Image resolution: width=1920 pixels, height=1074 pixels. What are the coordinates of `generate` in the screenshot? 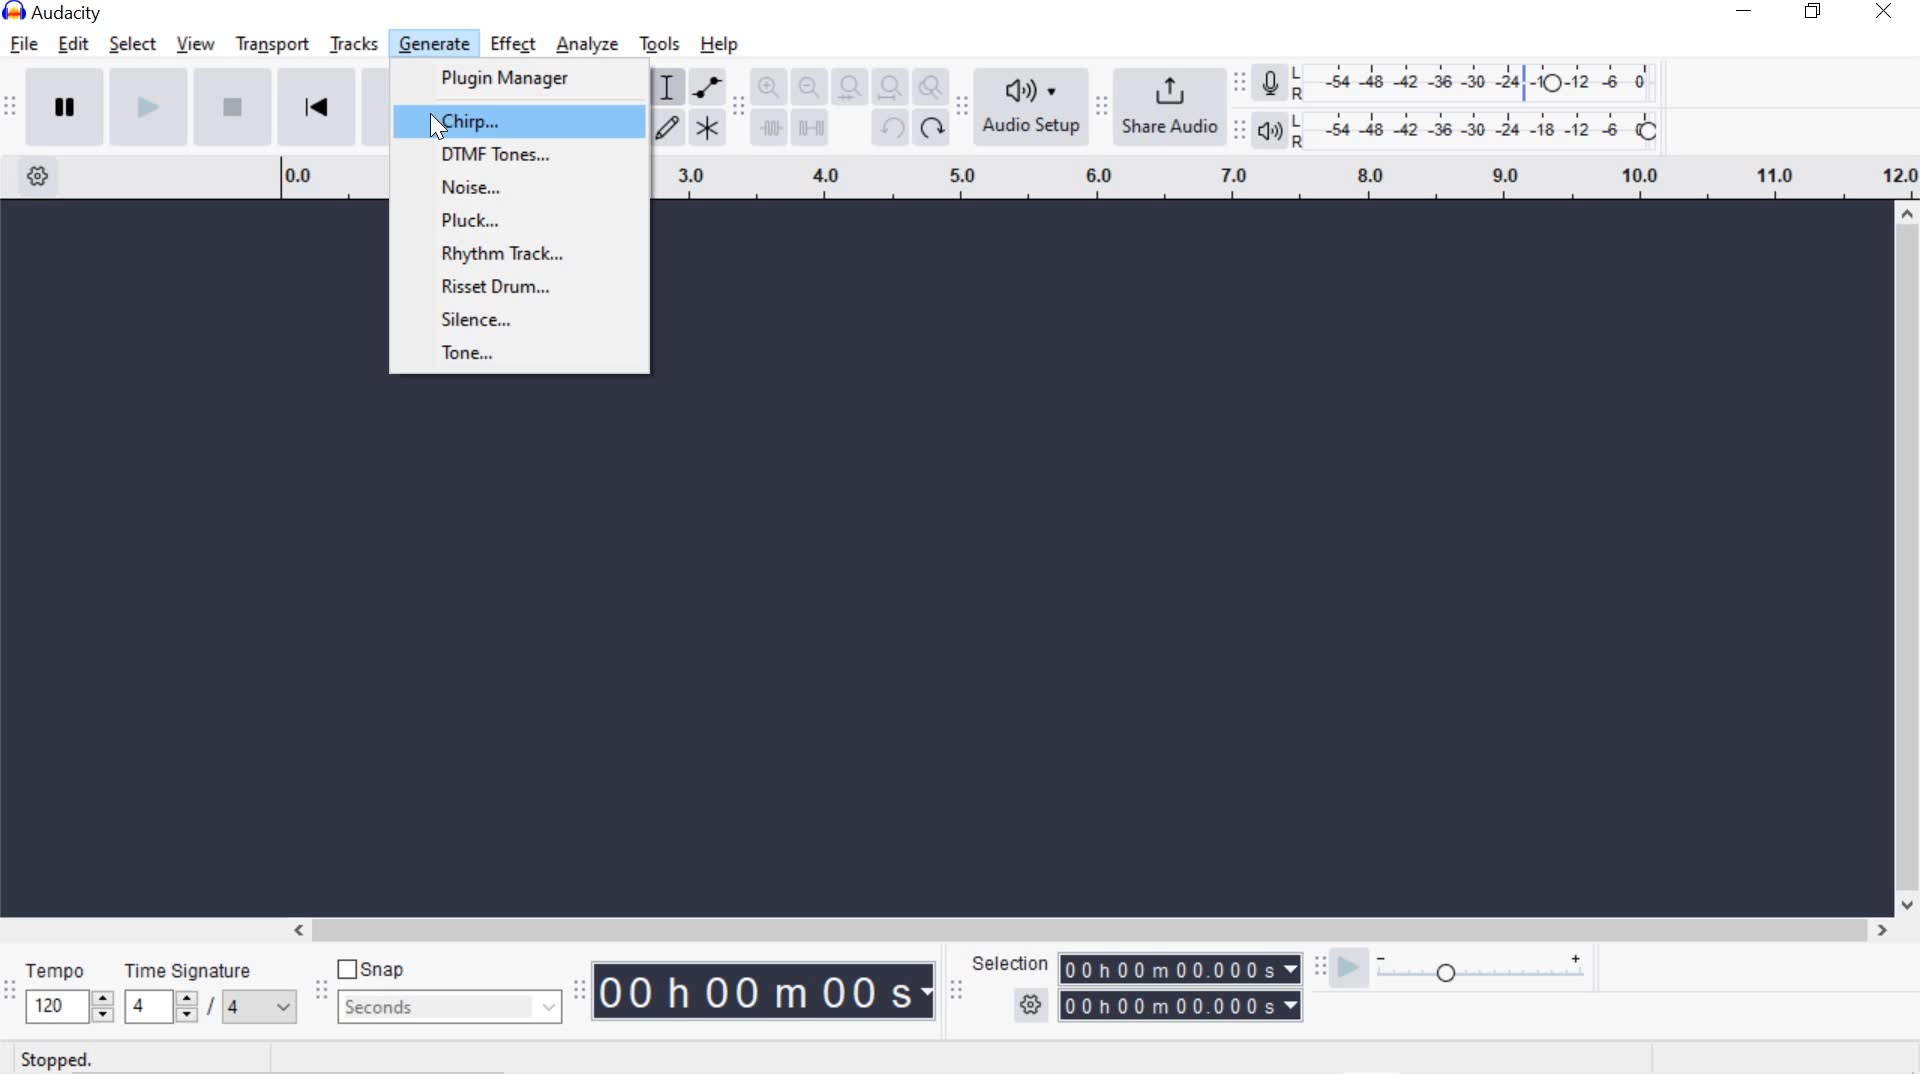 It's located at (438, 43).